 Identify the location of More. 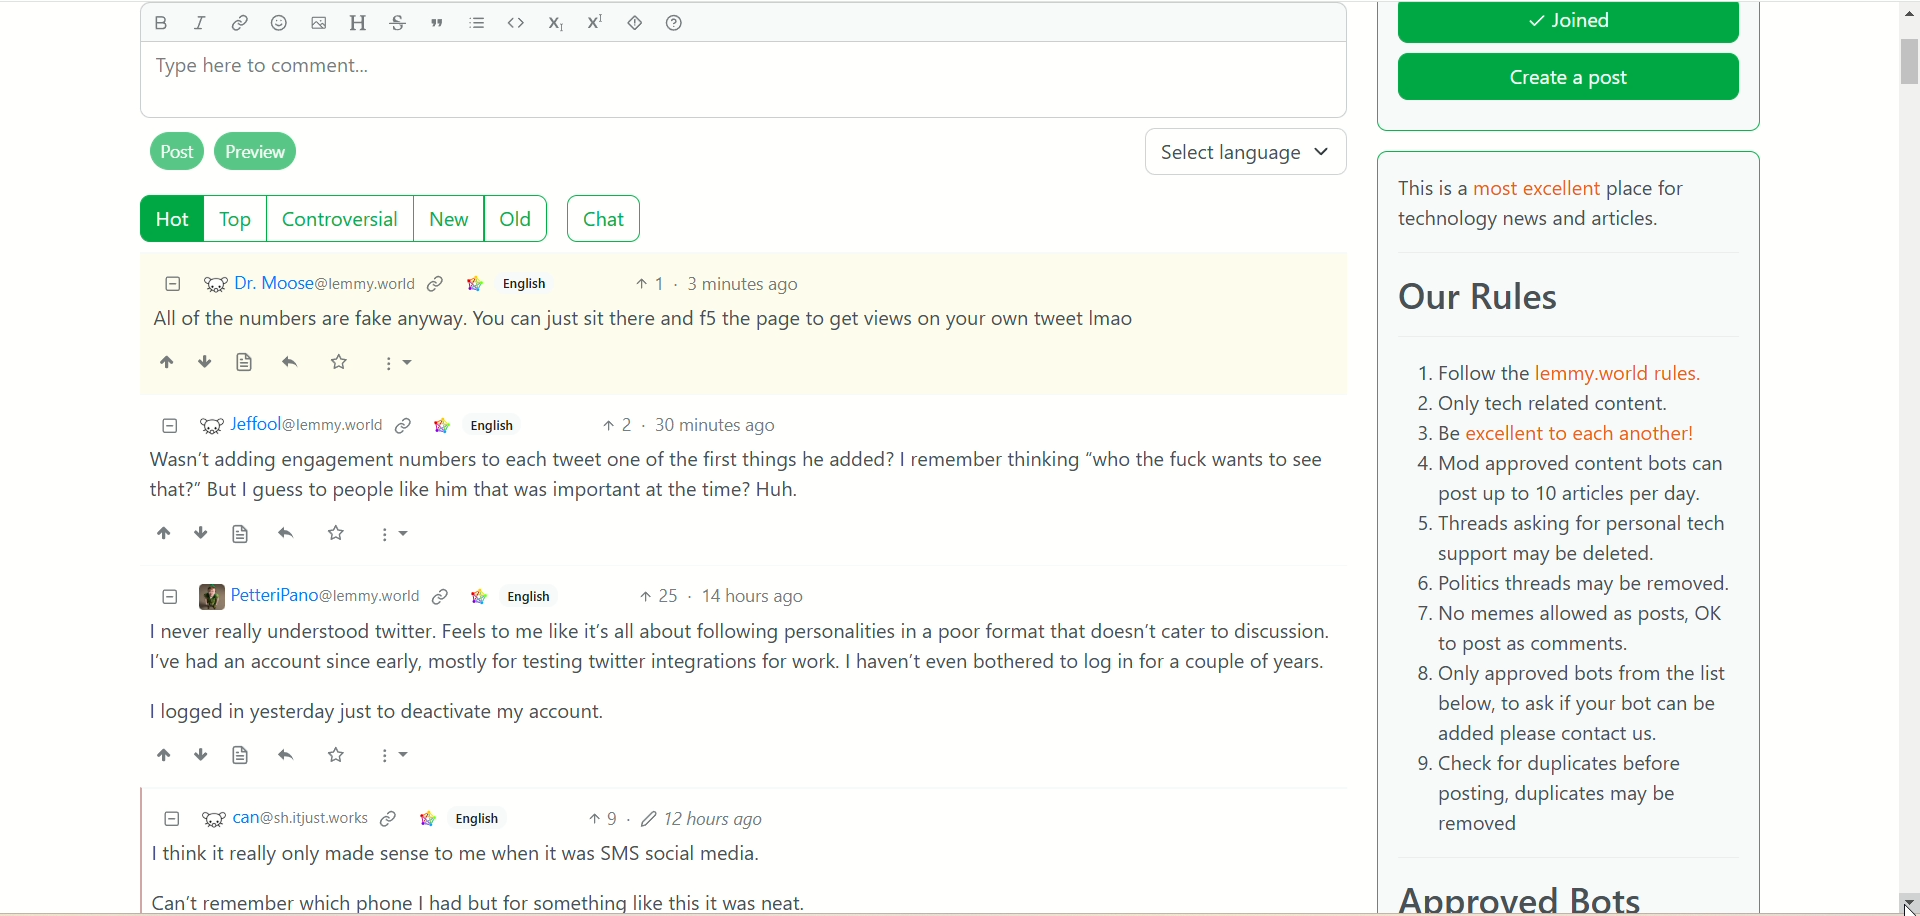
(398, 754).